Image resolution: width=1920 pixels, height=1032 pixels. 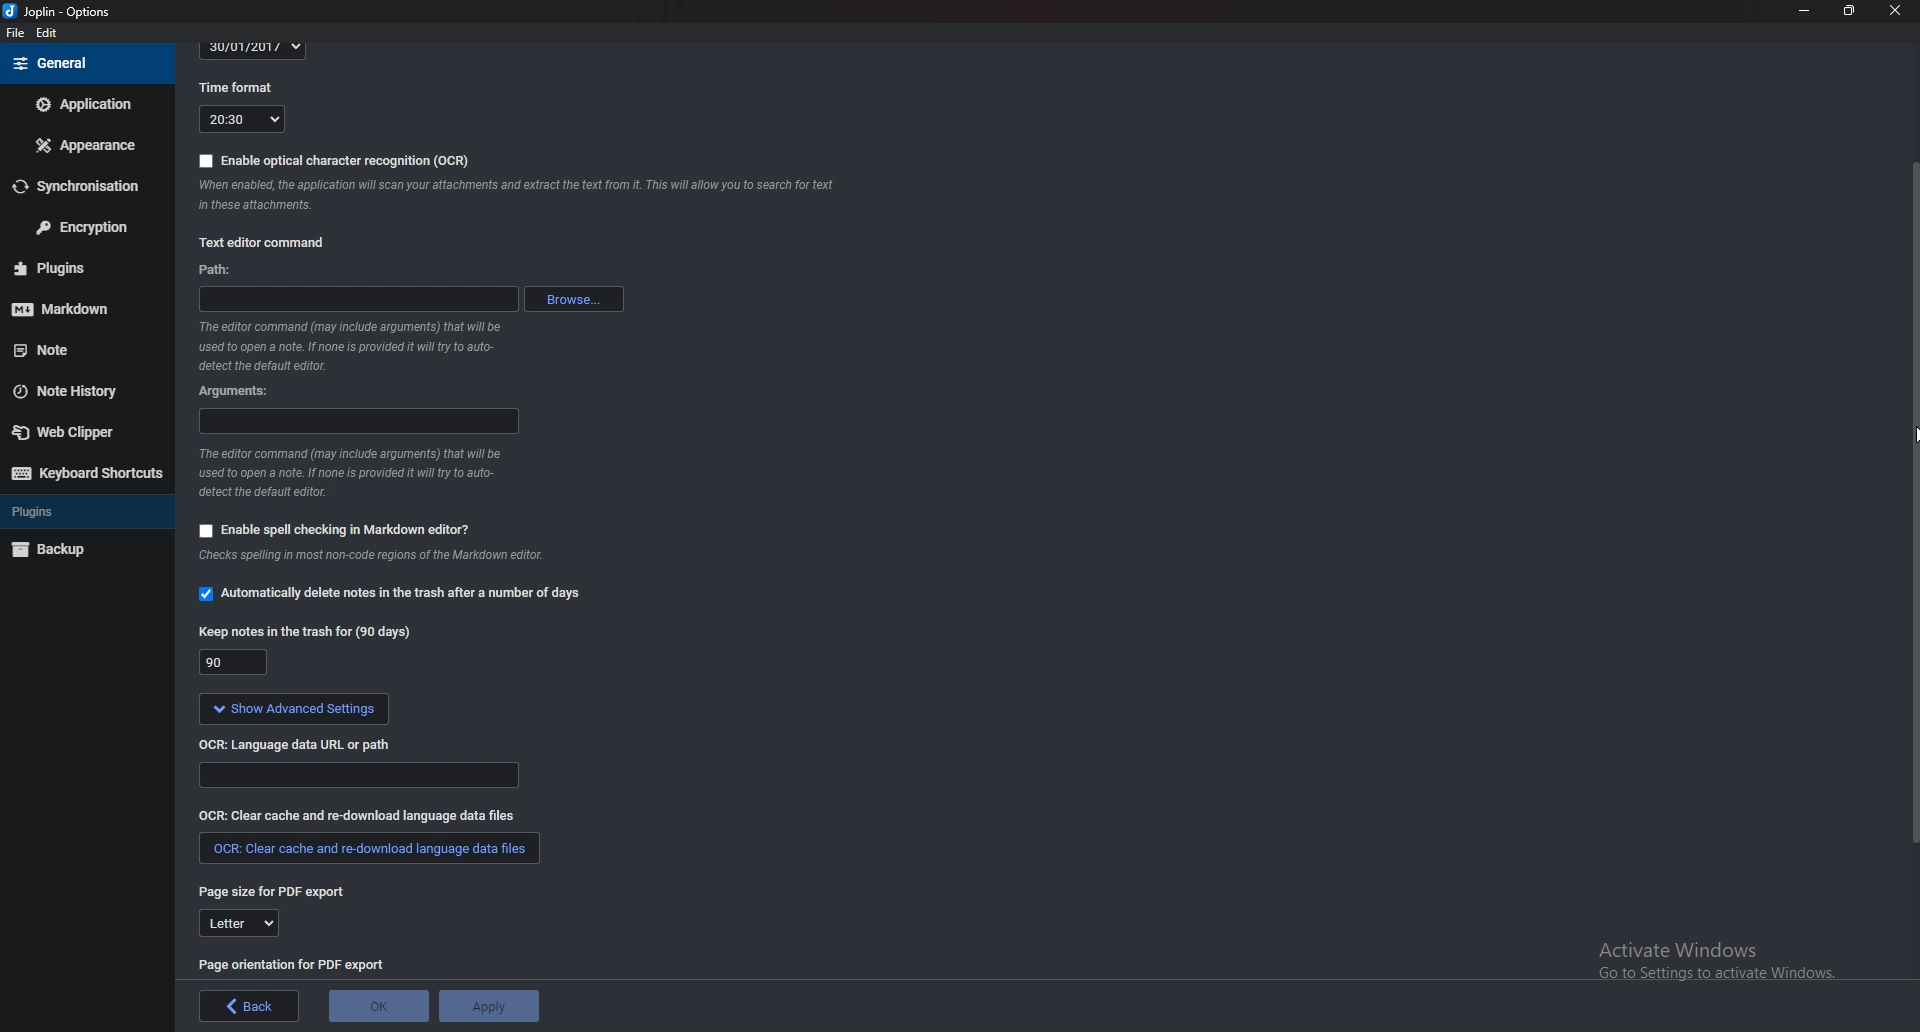 I want to click on Apply, so click(x=489, y=1006).